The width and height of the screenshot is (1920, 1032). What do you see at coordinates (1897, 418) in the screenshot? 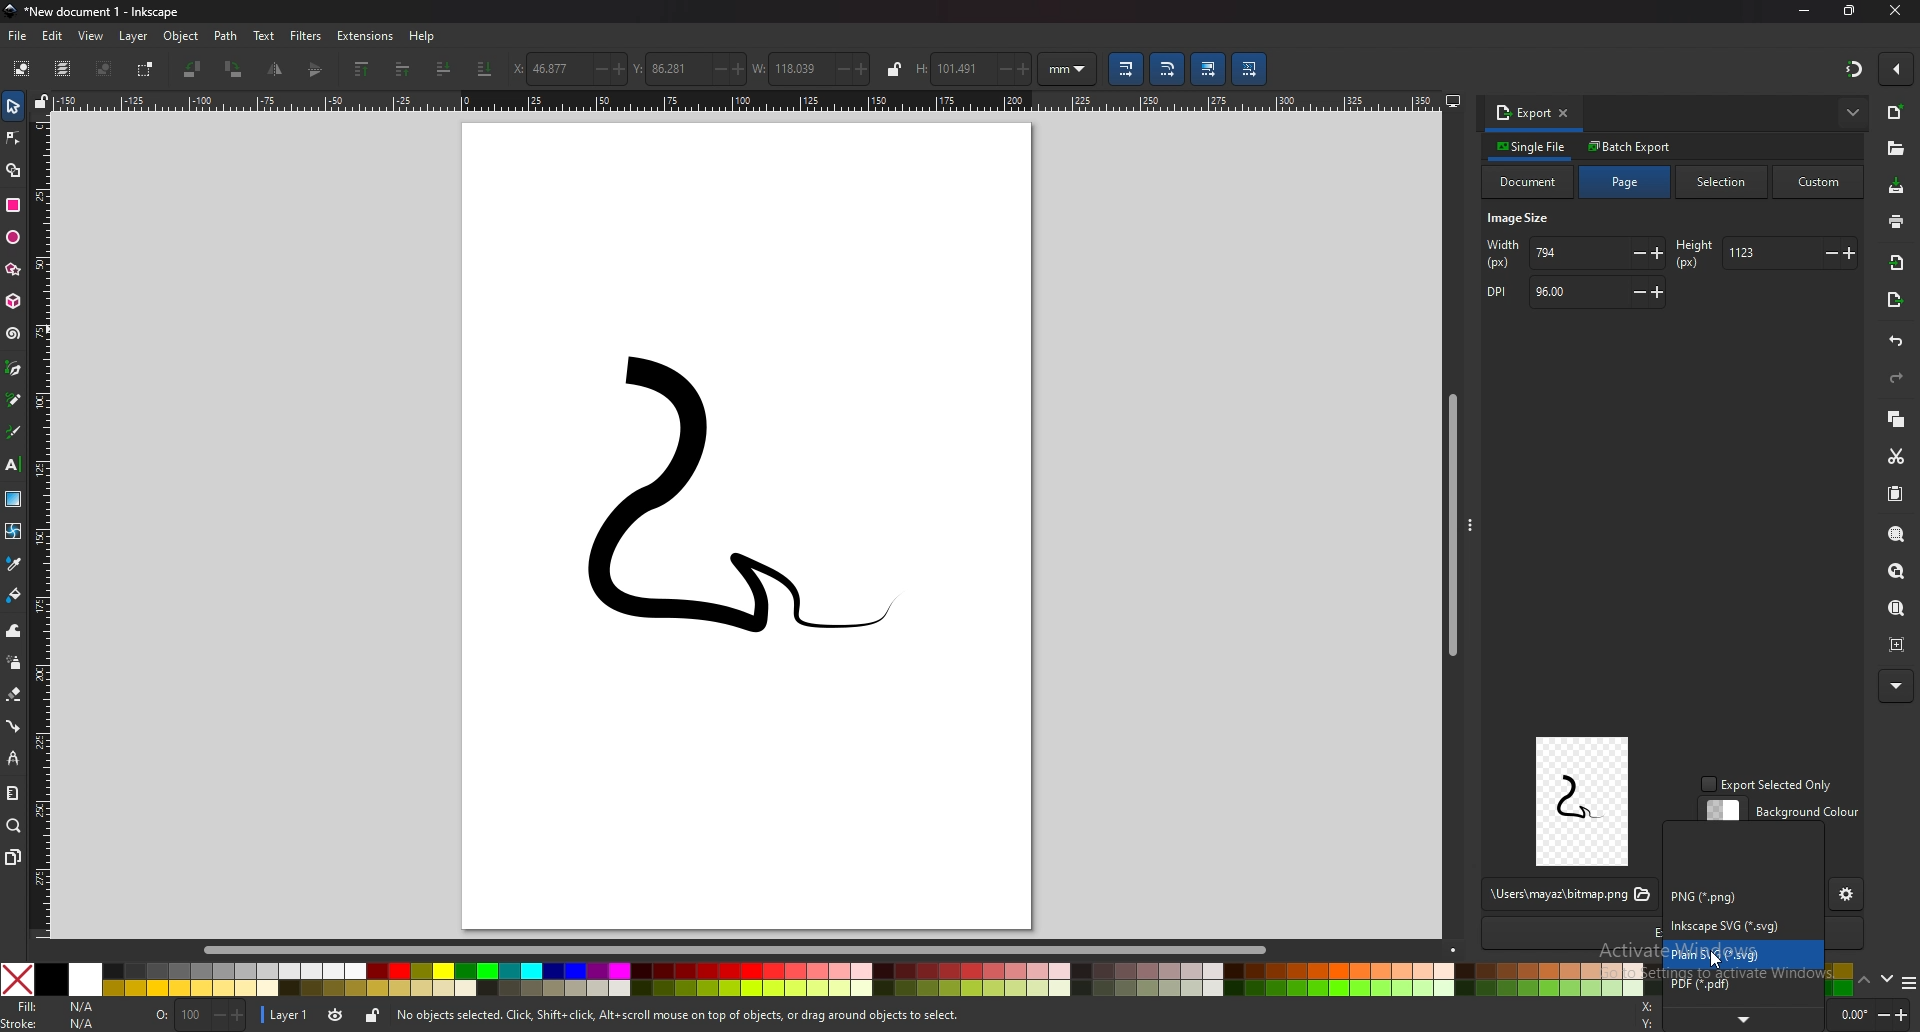
I see `copy` at bounding box center [1897, 418].